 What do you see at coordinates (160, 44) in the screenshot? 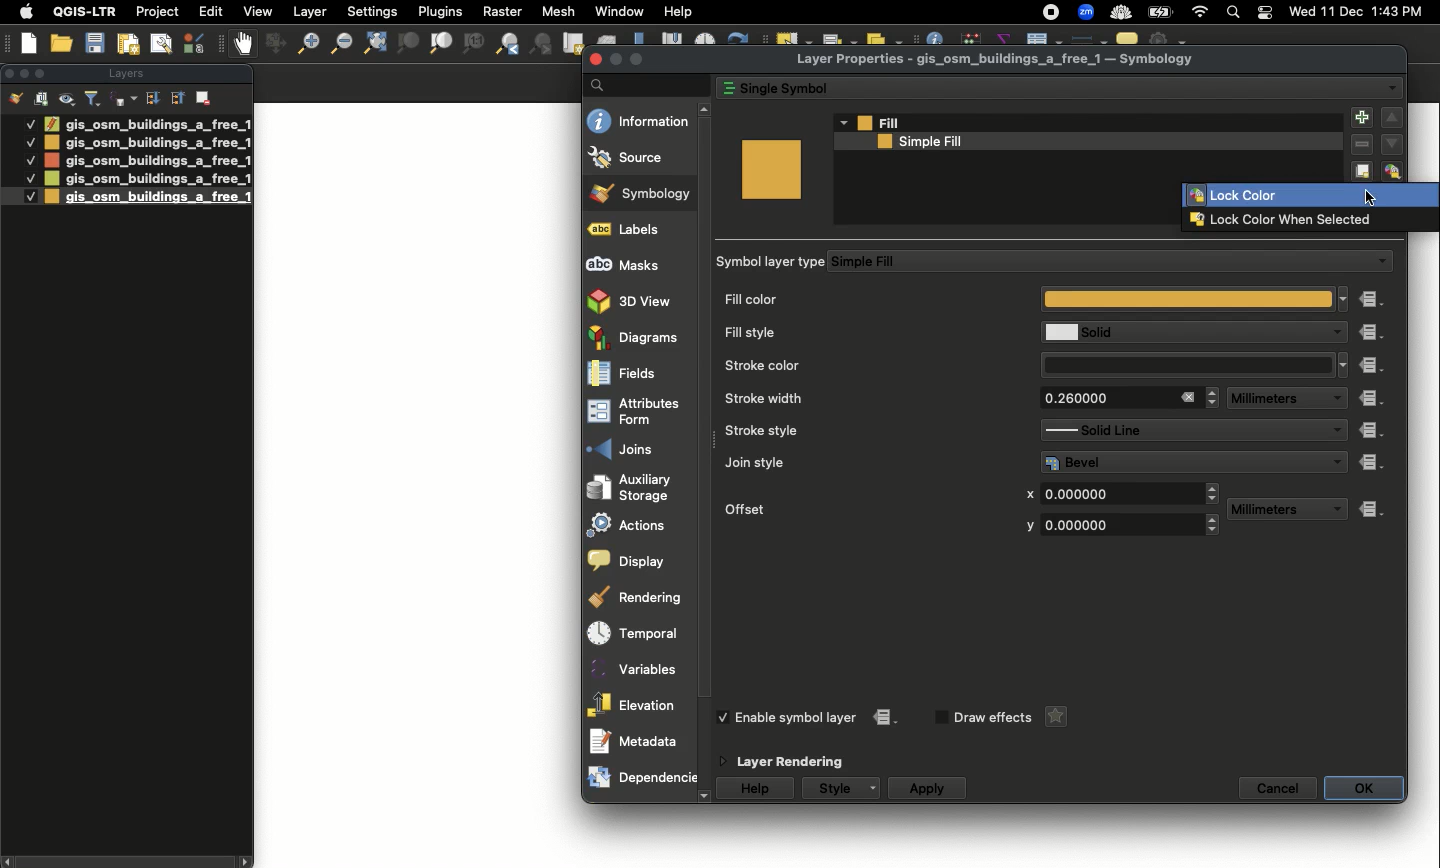
I see `Show layout manager` at bounding box center [160, 44].